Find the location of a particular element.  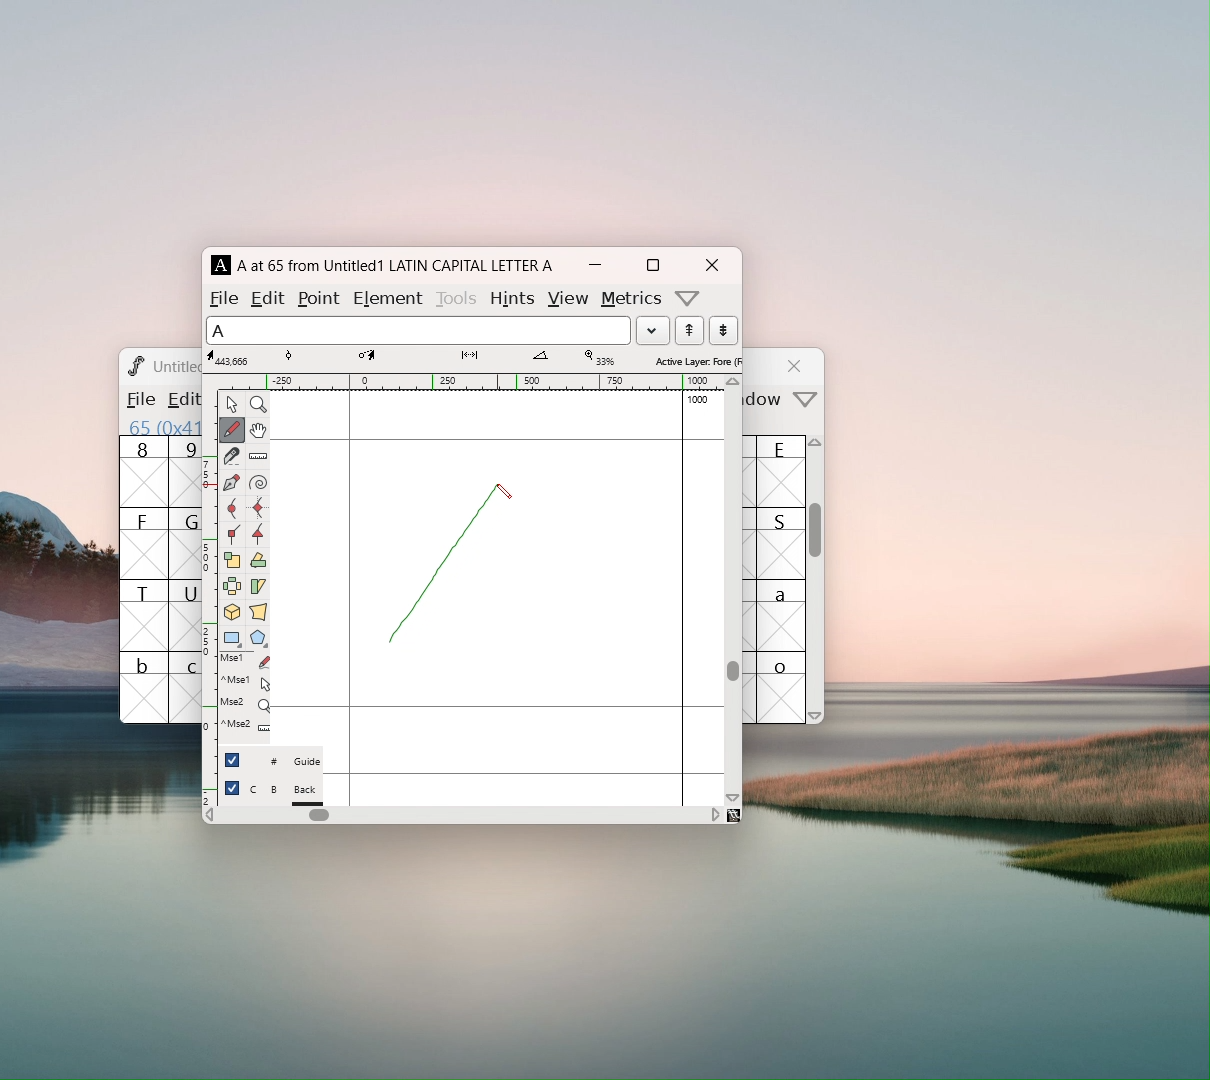

8 is located at coordinates (143, 472).